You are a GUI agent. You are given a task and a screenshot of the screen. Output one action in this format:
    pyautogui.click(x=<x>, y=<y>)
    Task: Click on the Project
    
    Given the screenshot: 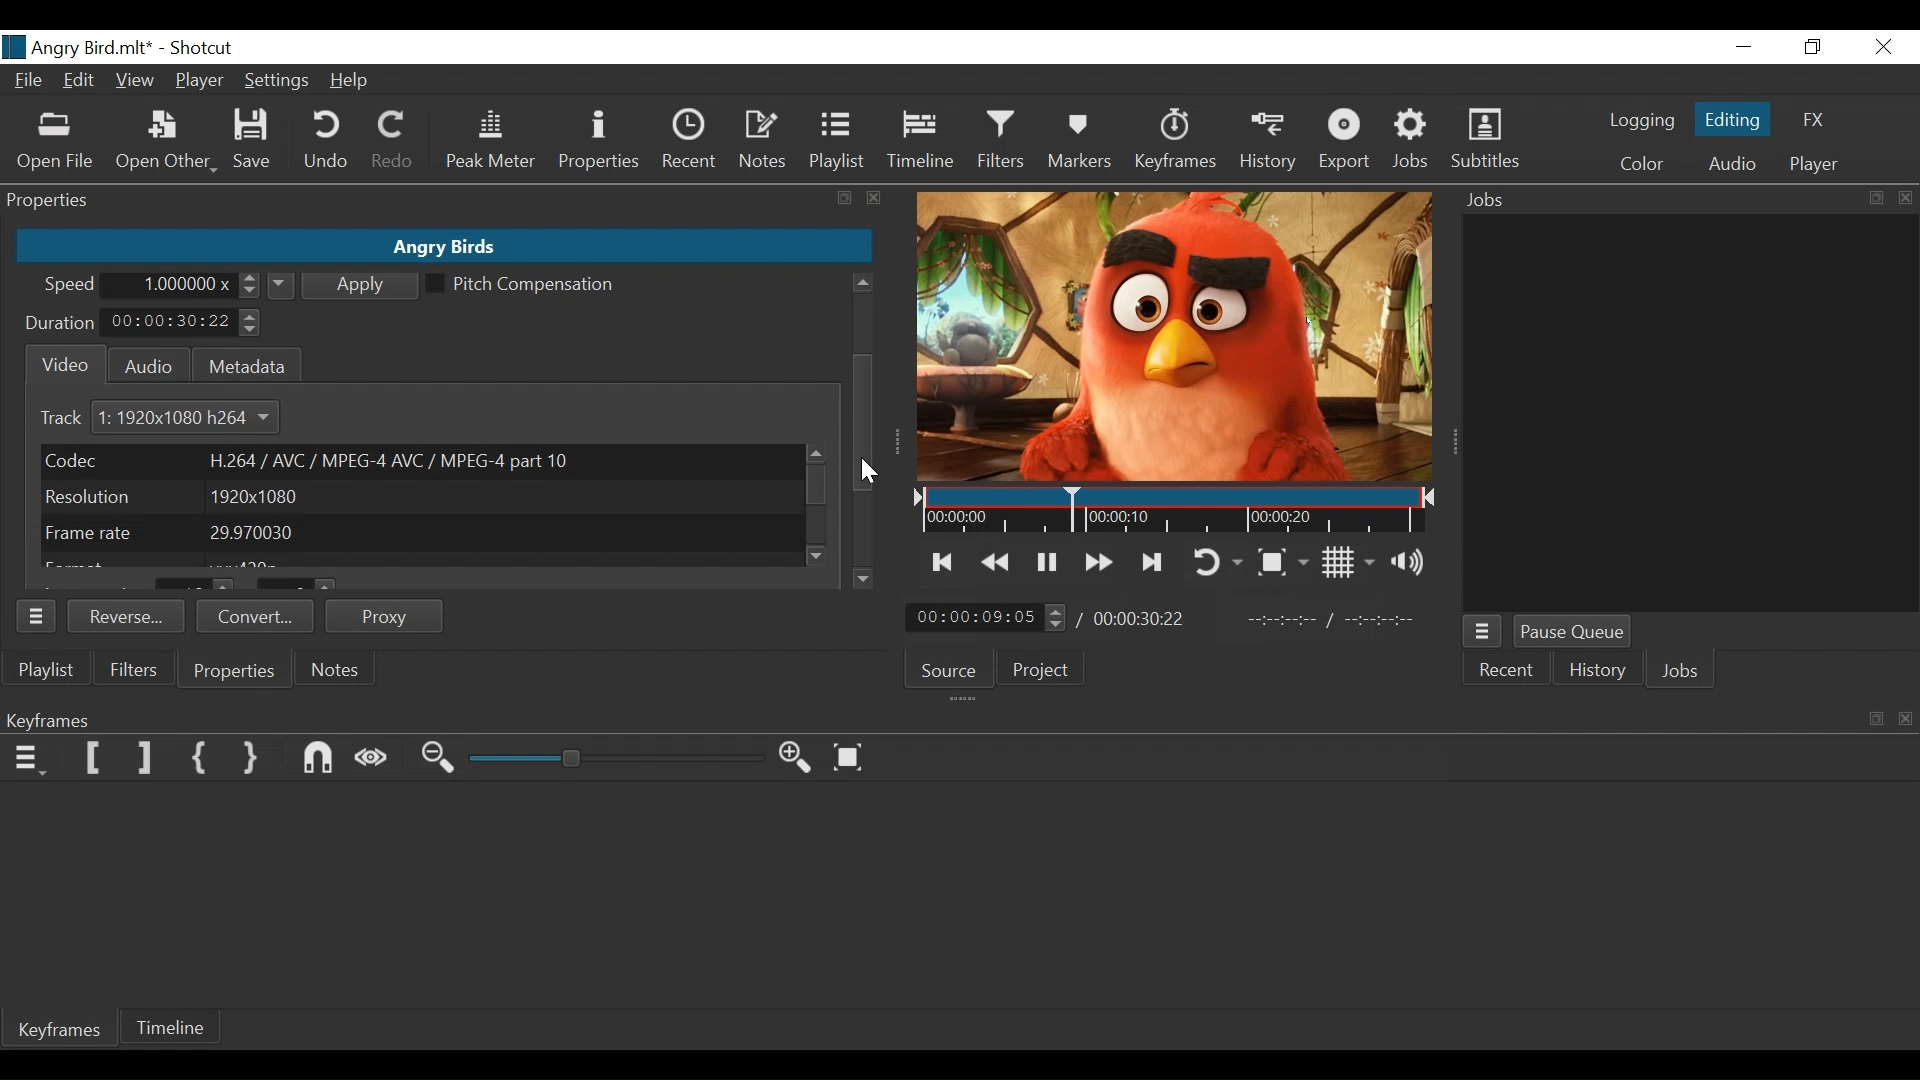 What is the action you would take?
    pyautogui.click(x=1045, y=672)
    